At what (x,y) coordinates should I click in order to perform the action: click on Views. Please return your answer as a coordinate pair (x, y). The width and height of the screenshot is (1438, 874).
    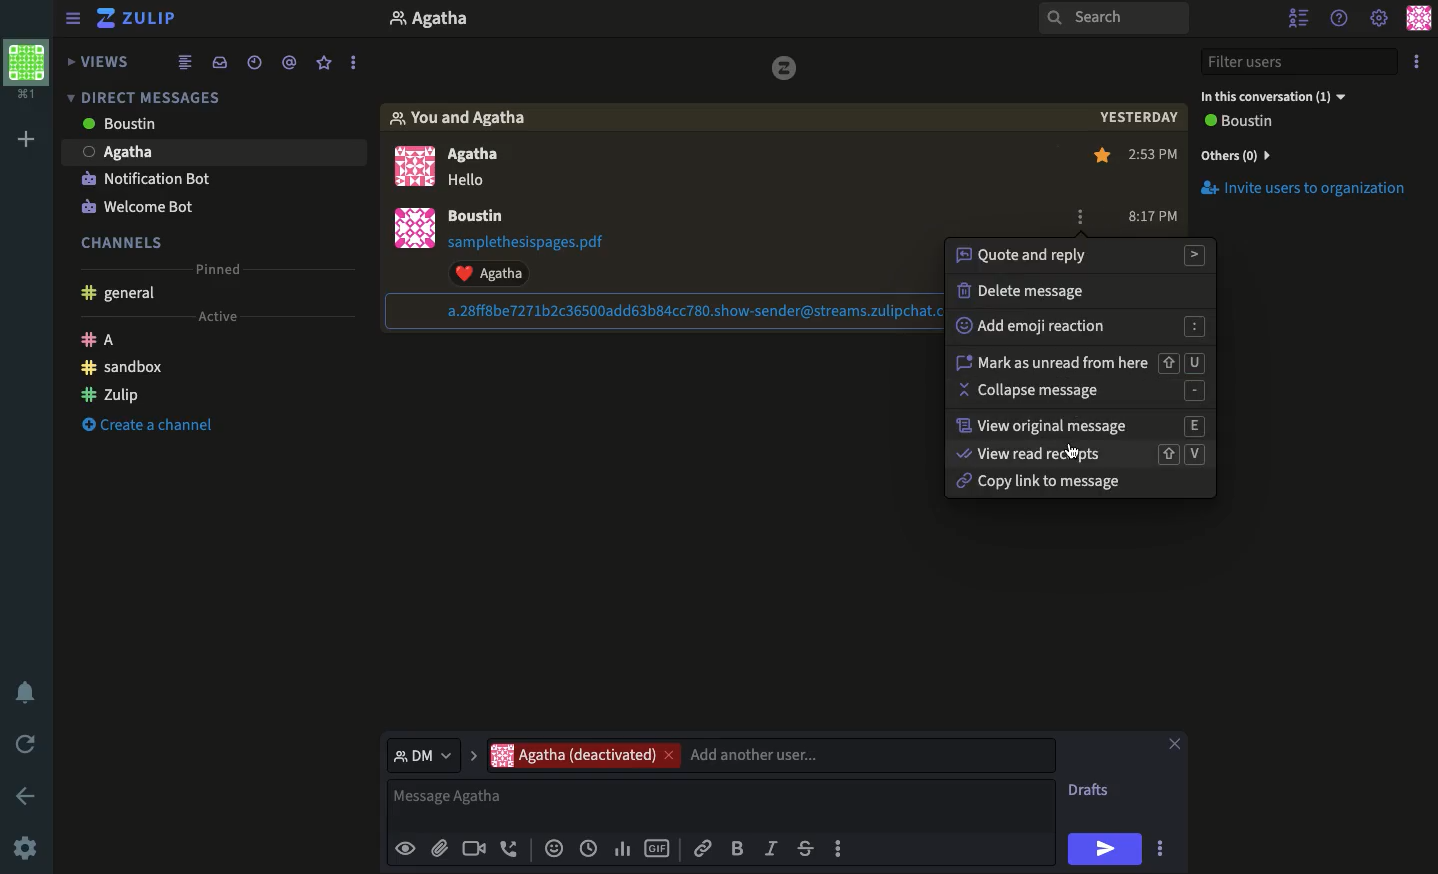
    Looking at the image, I should click on (102, 63).